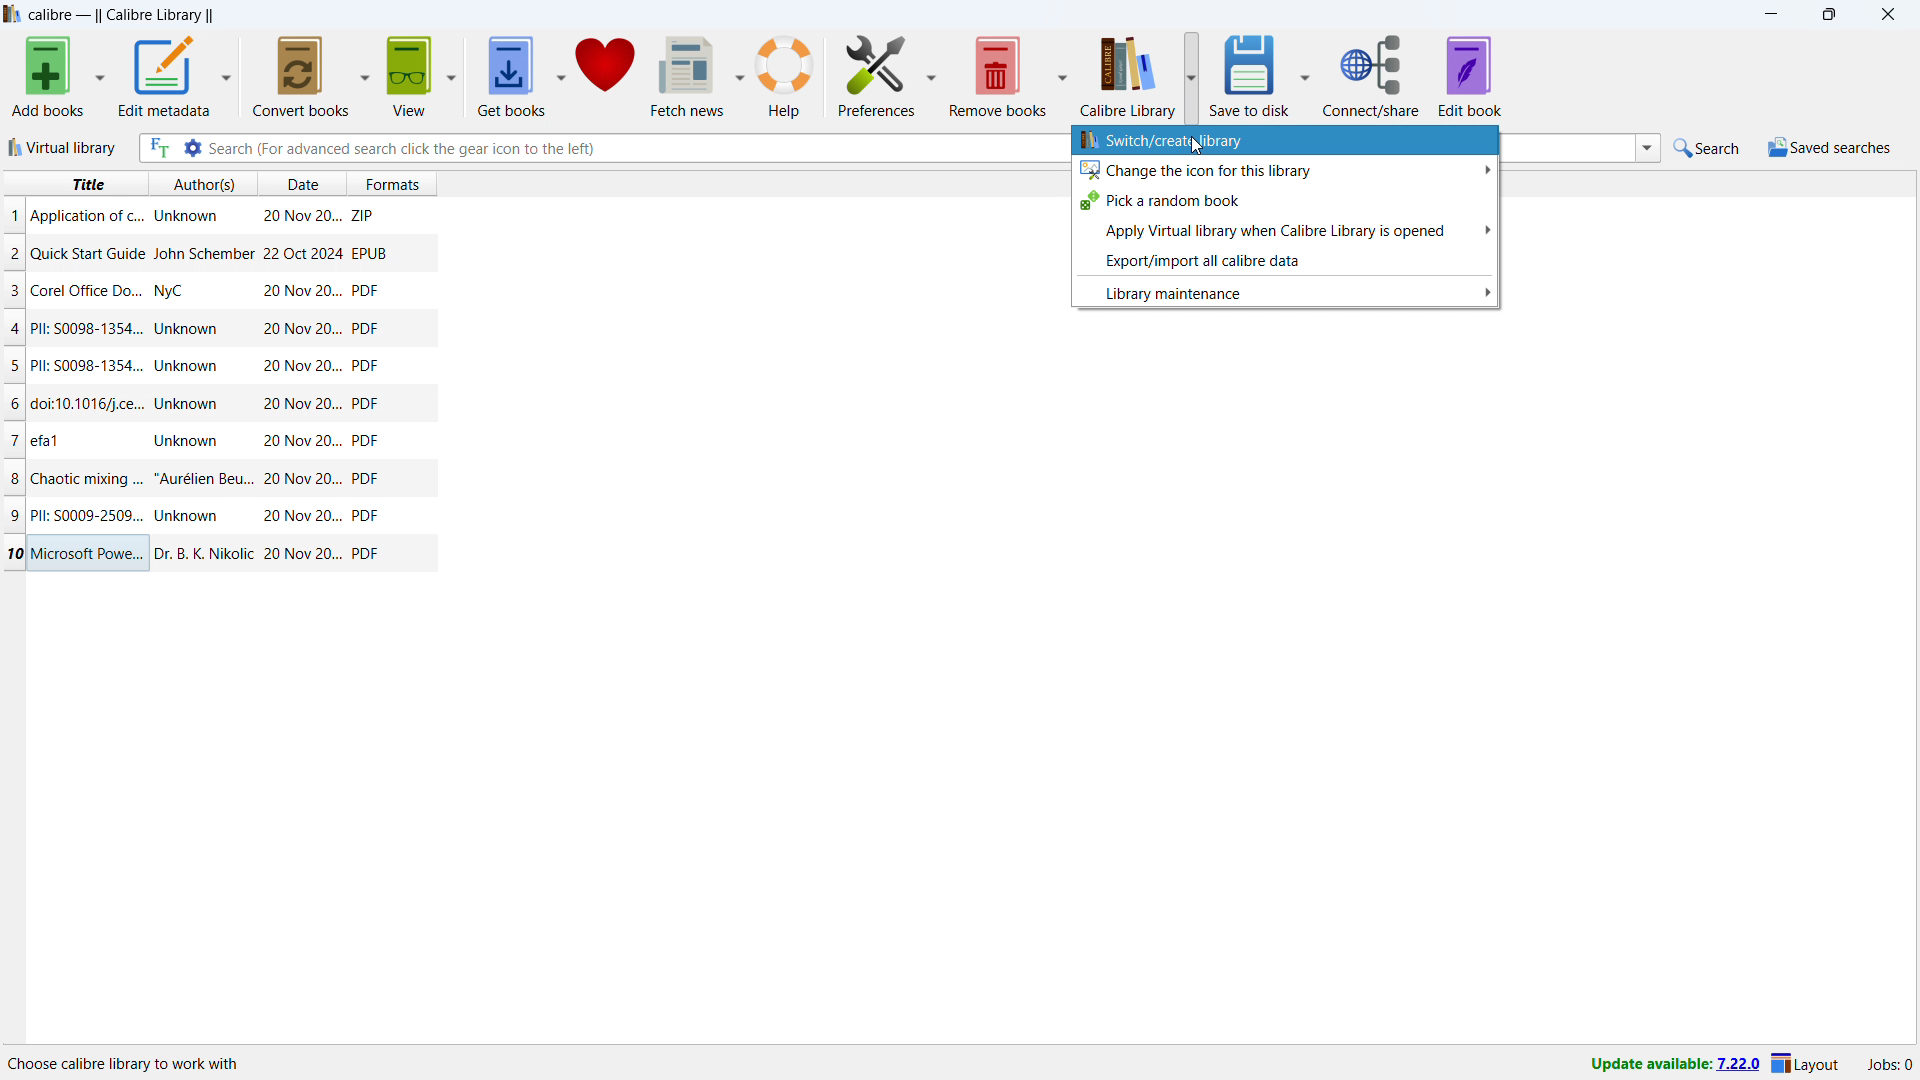 This screenshot has width=1920, height=1080. What do you see at coordinates (1471, 76) in the screenshot?
I see `edit book` at bounding box center [1471, 76].